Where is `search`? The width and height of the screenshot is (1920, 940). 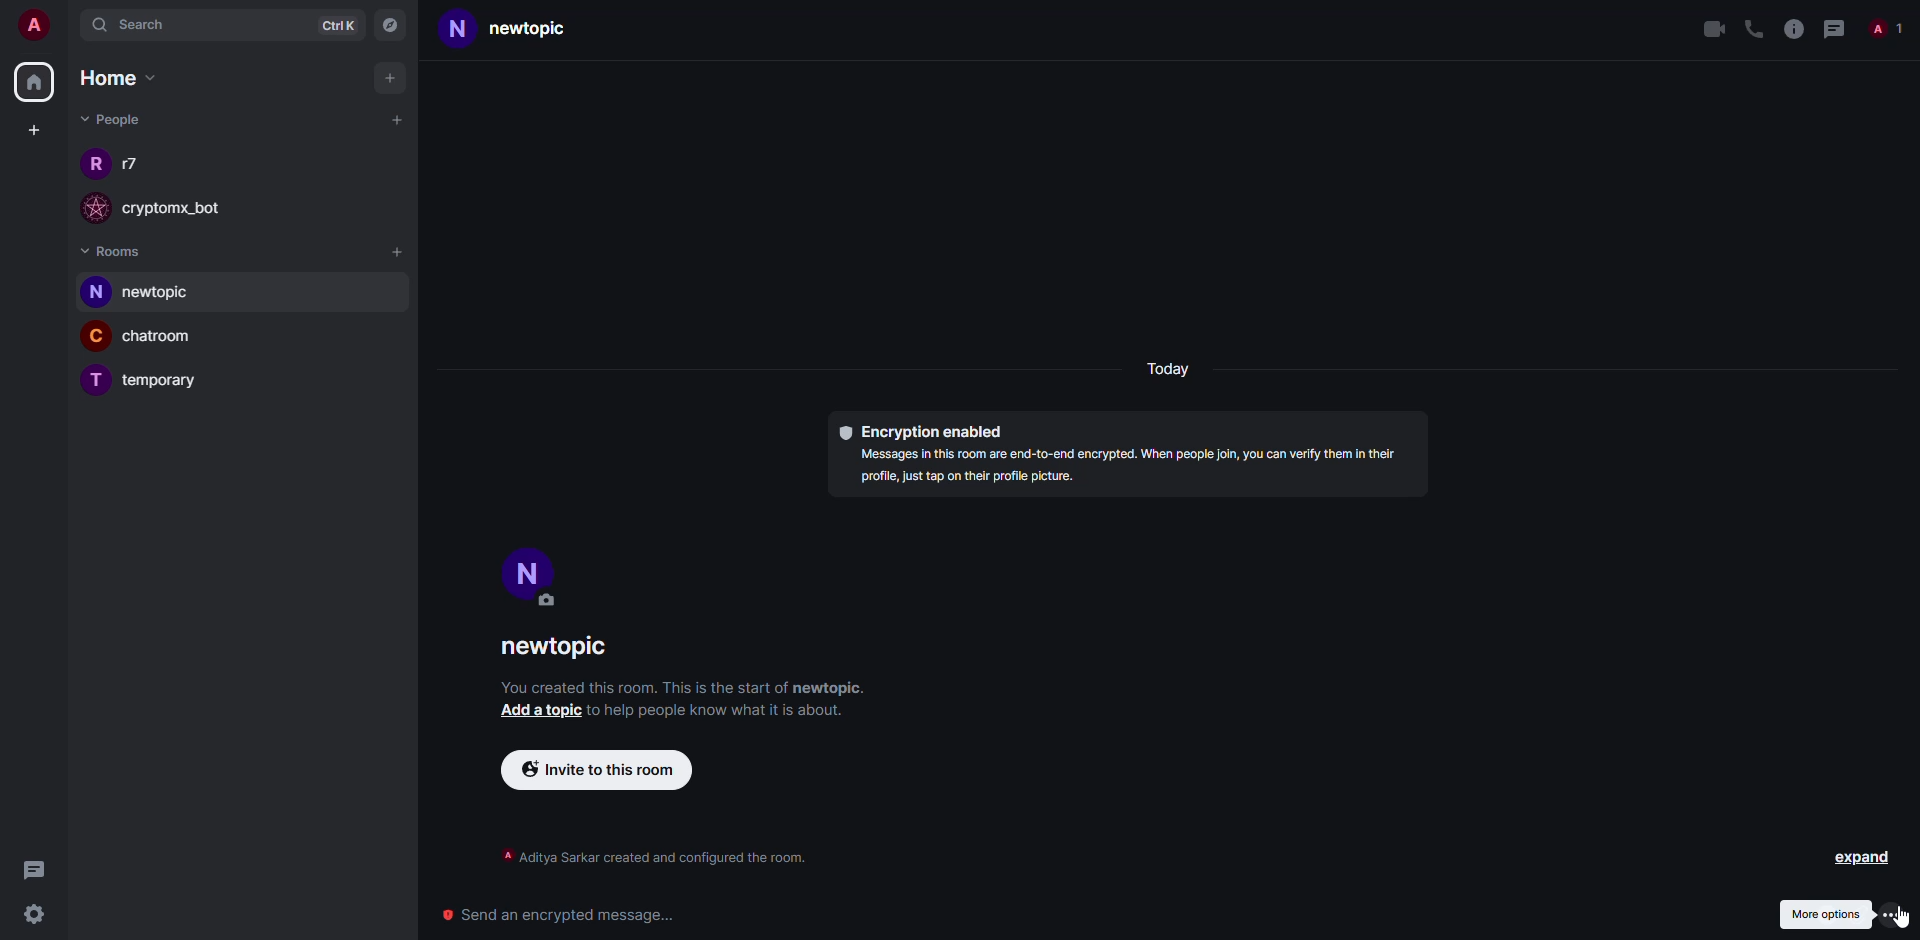 search is located at coordinates (135, 26).